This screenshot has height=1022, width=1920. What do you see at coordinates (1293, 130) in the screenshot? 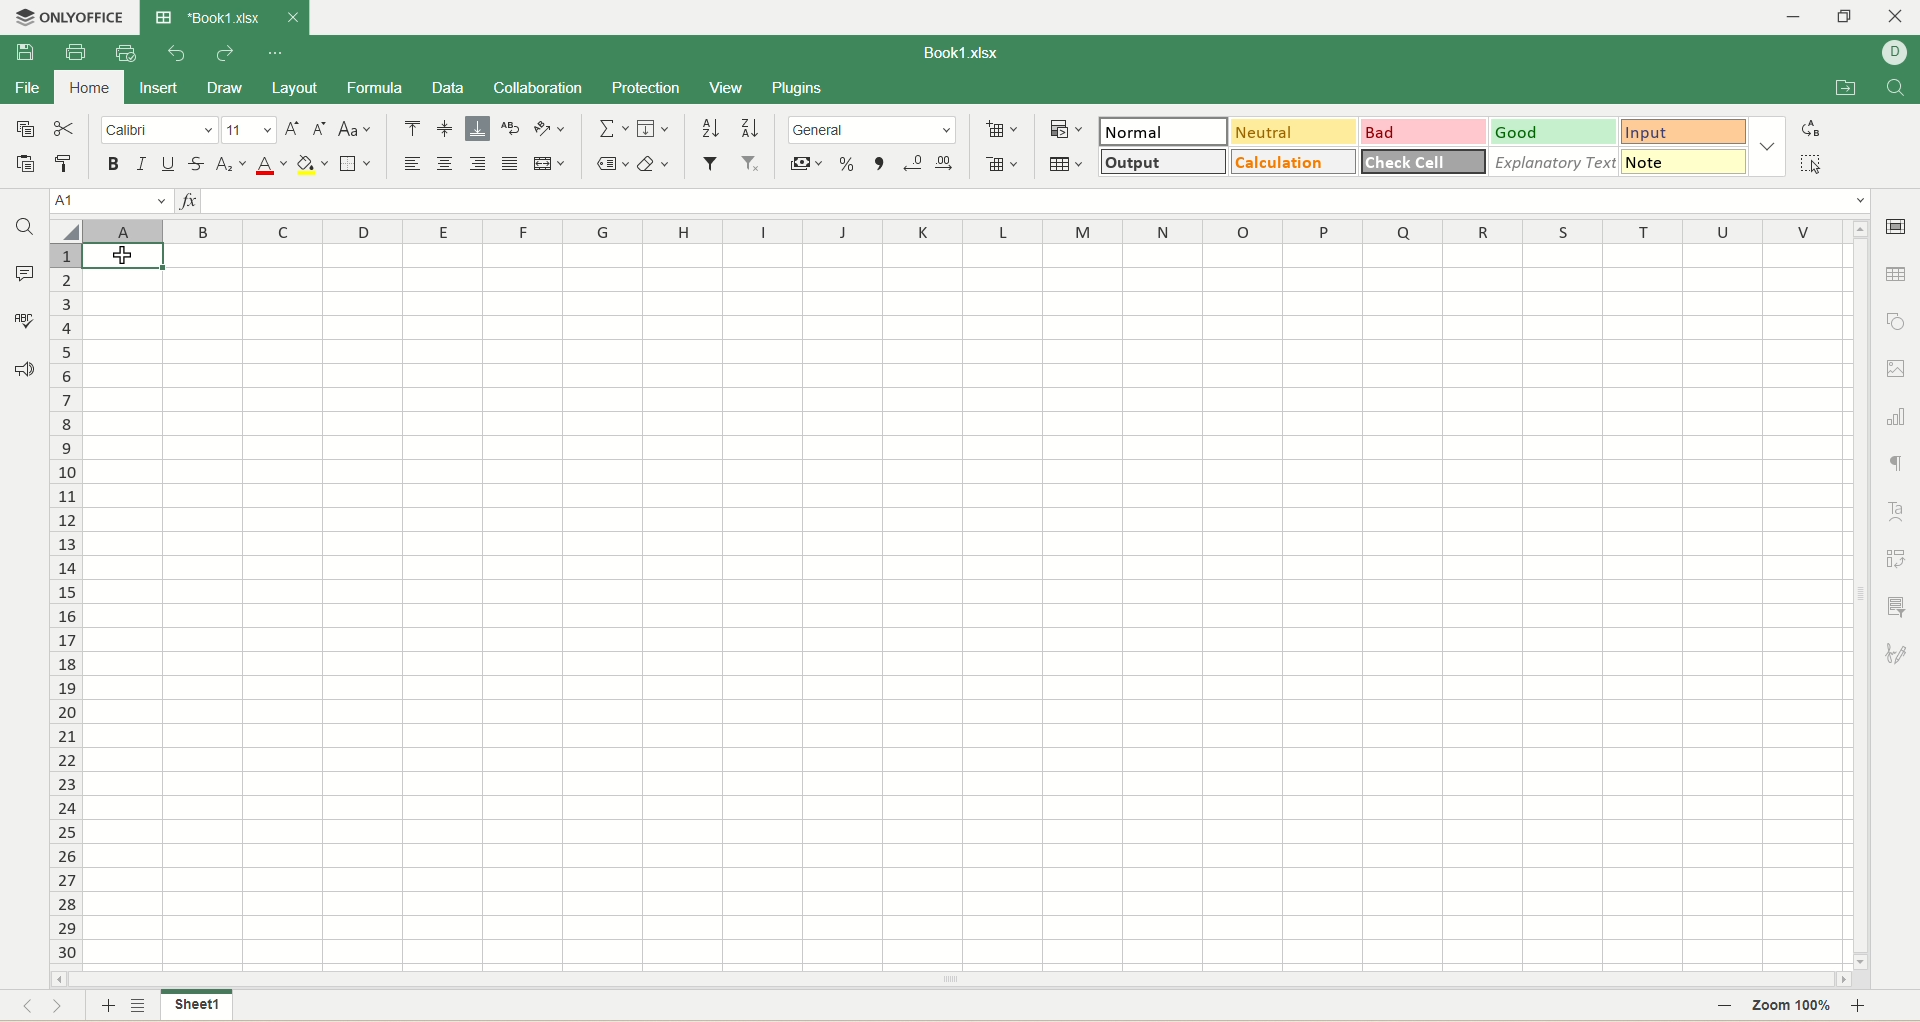
I see `neutral` at bounding box center [1293, 130].